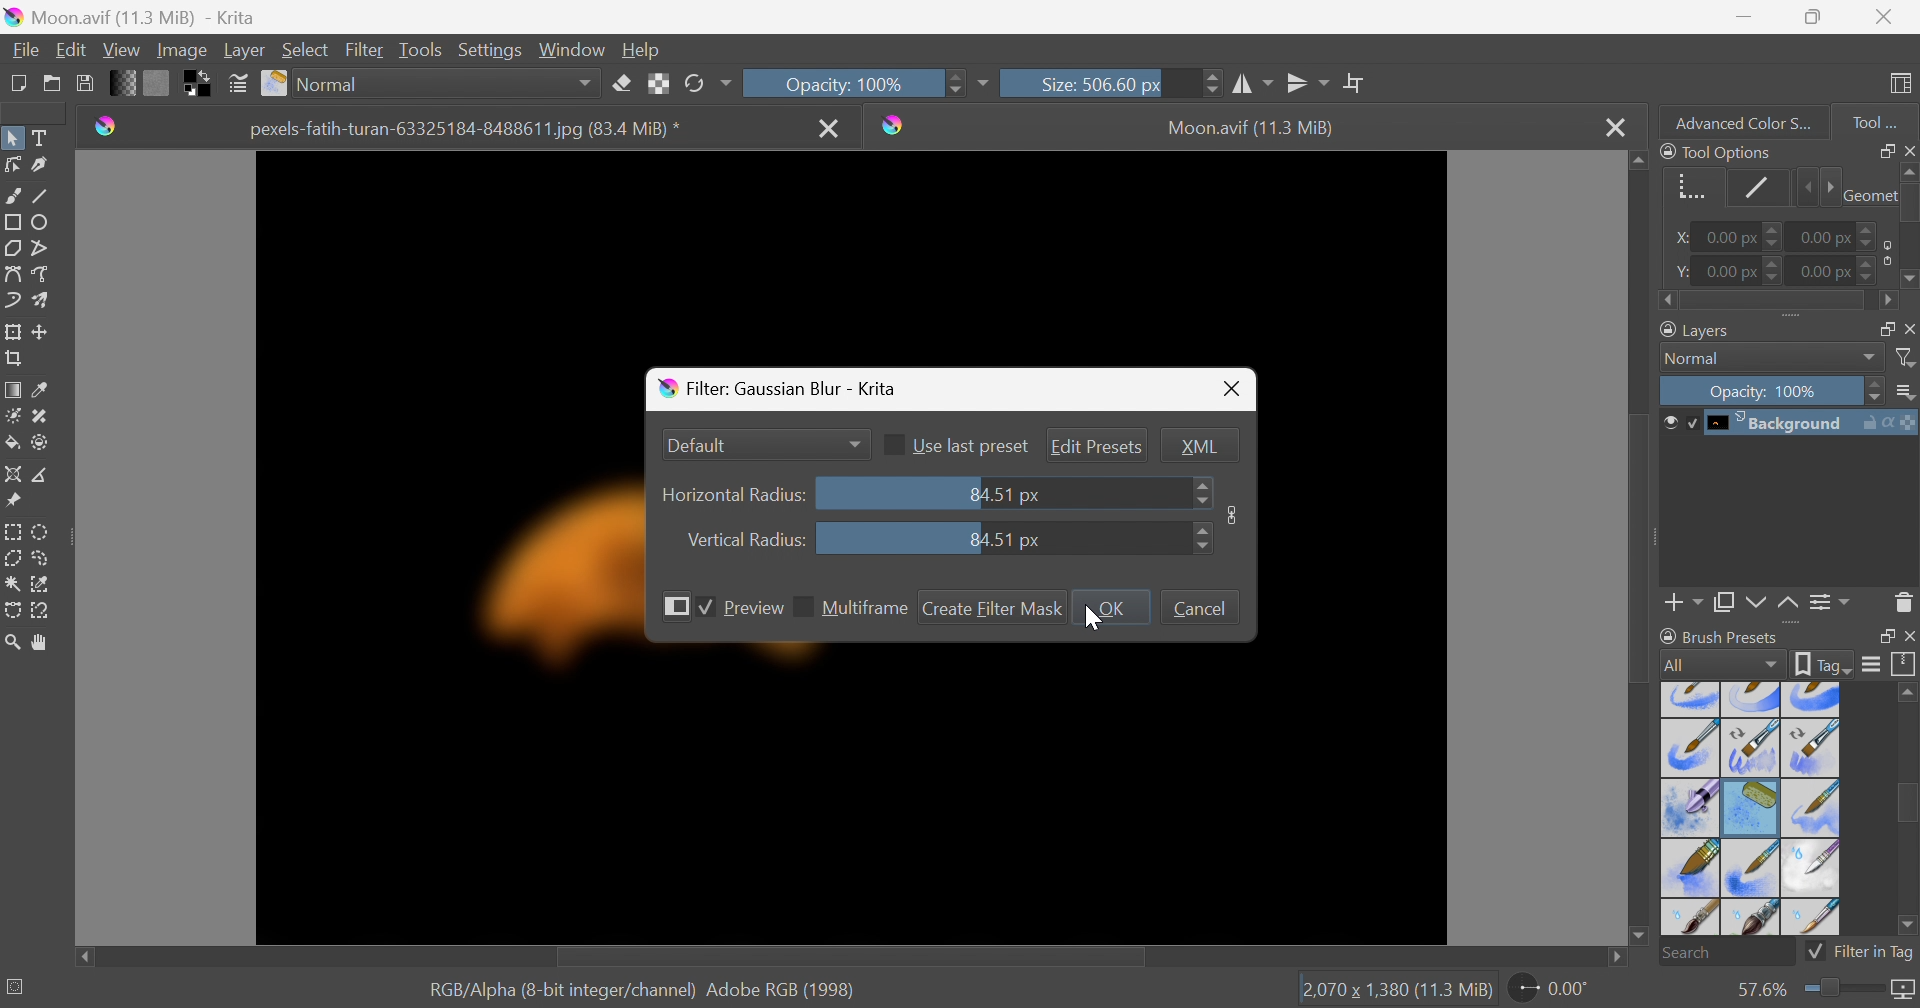  What do you see at coordinates (1888, 14) in the screenshot?
I see `Close` at bounding box center [1888, 14].